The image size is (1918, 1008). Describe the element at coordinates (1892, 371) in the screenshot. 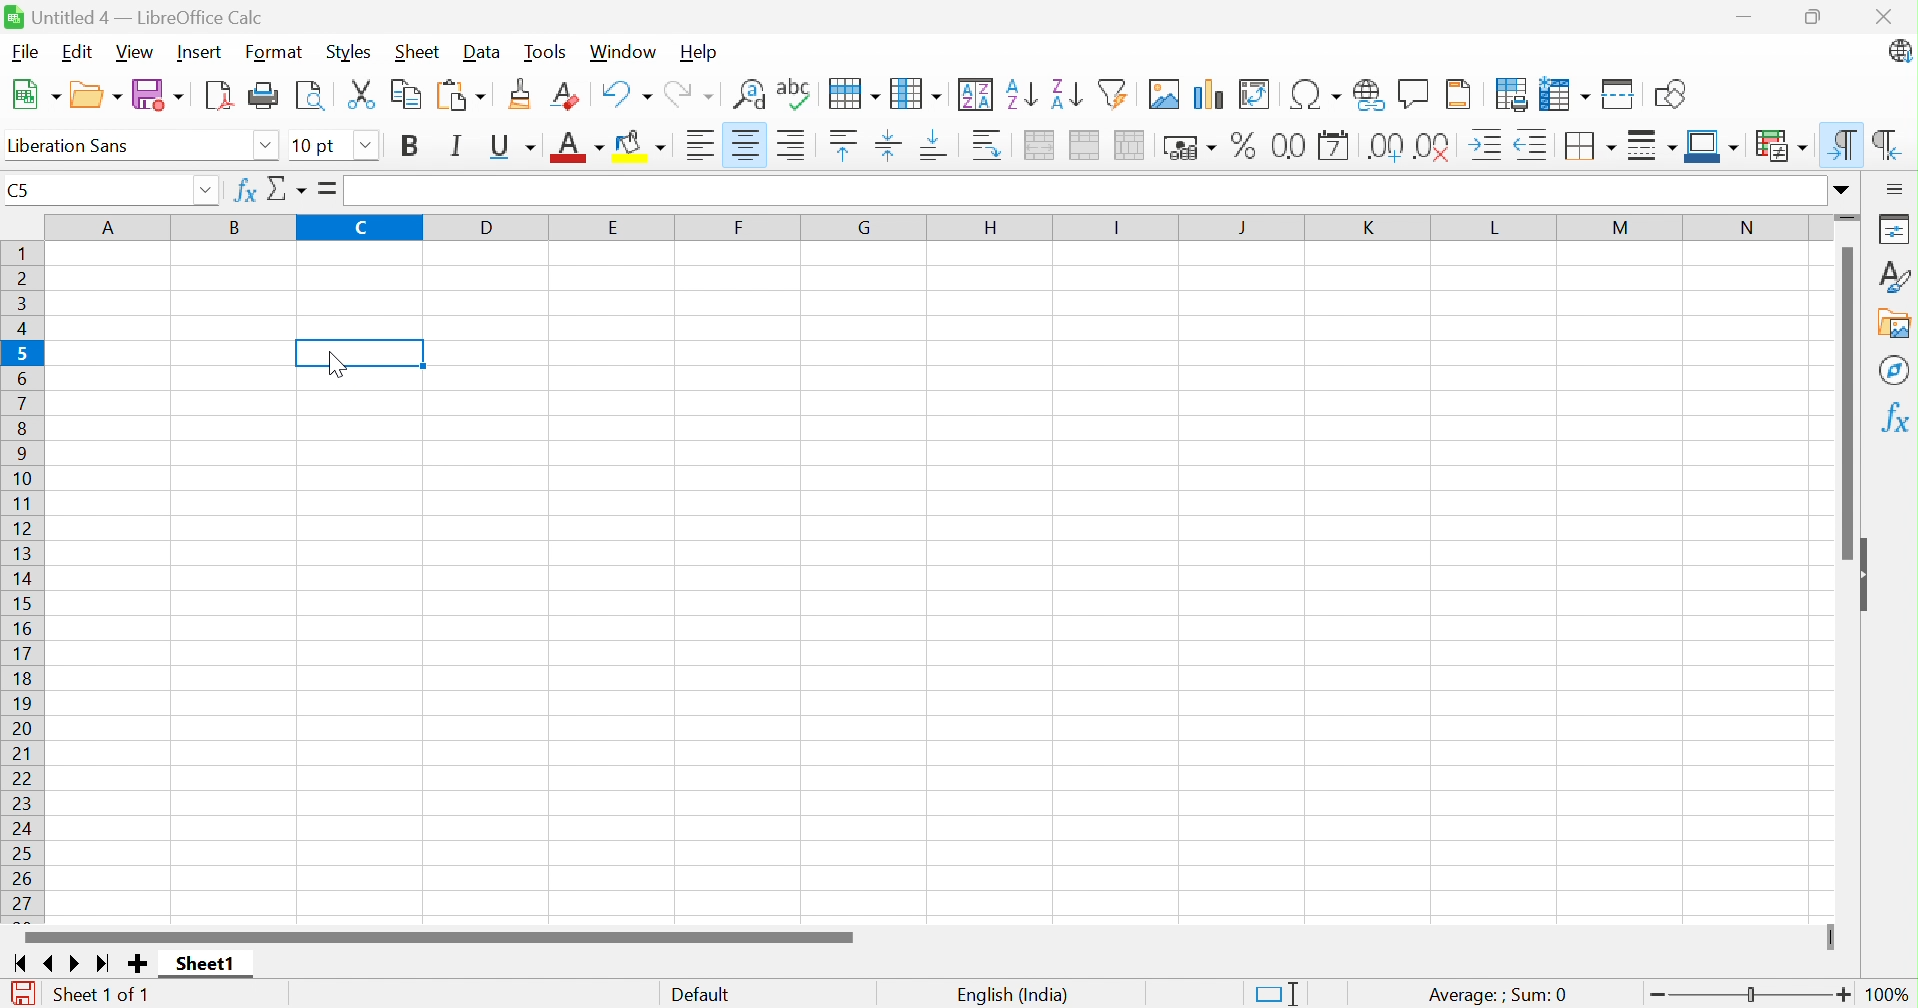

I see `Navigator` at that location.